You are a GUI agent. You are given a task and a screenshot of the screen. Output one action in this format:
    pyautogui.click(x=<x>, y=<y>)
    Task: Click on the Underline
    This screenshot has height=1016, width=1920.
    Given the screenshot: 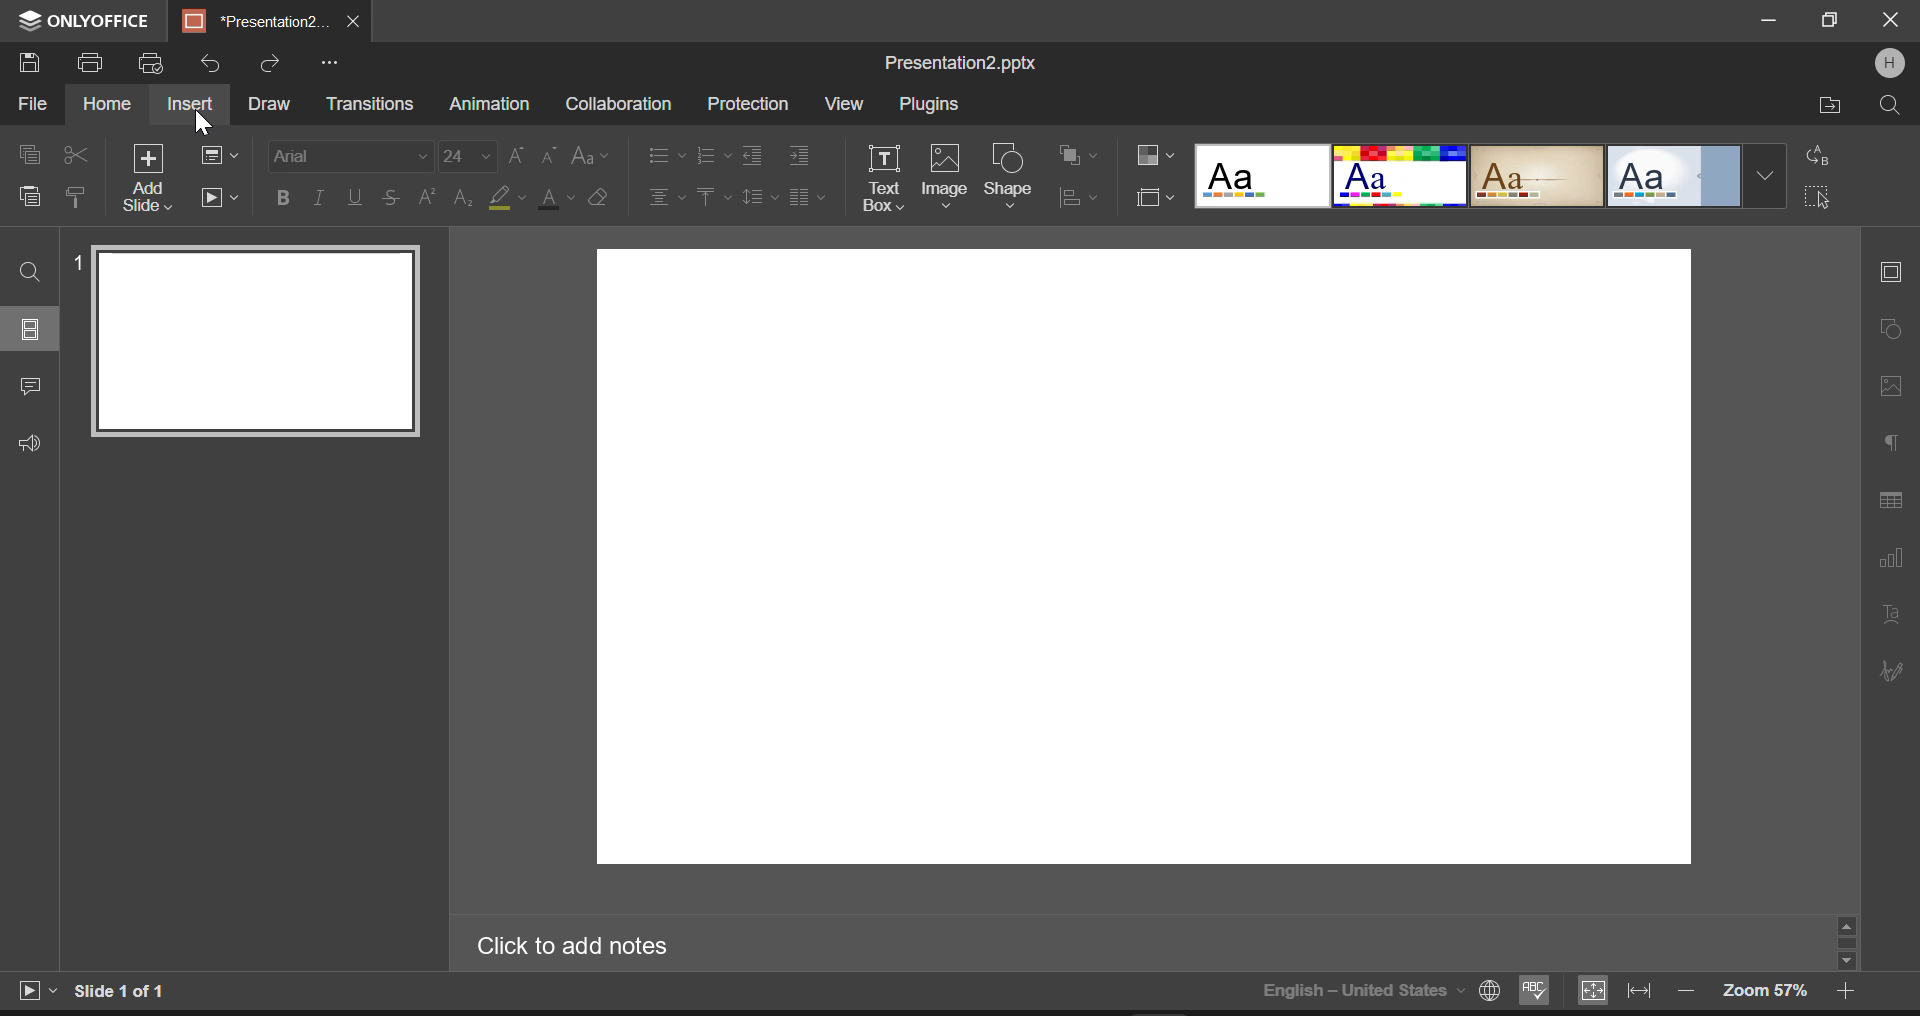 What is the action you would take?
    pyautogui.click(x=355, y=196)
    